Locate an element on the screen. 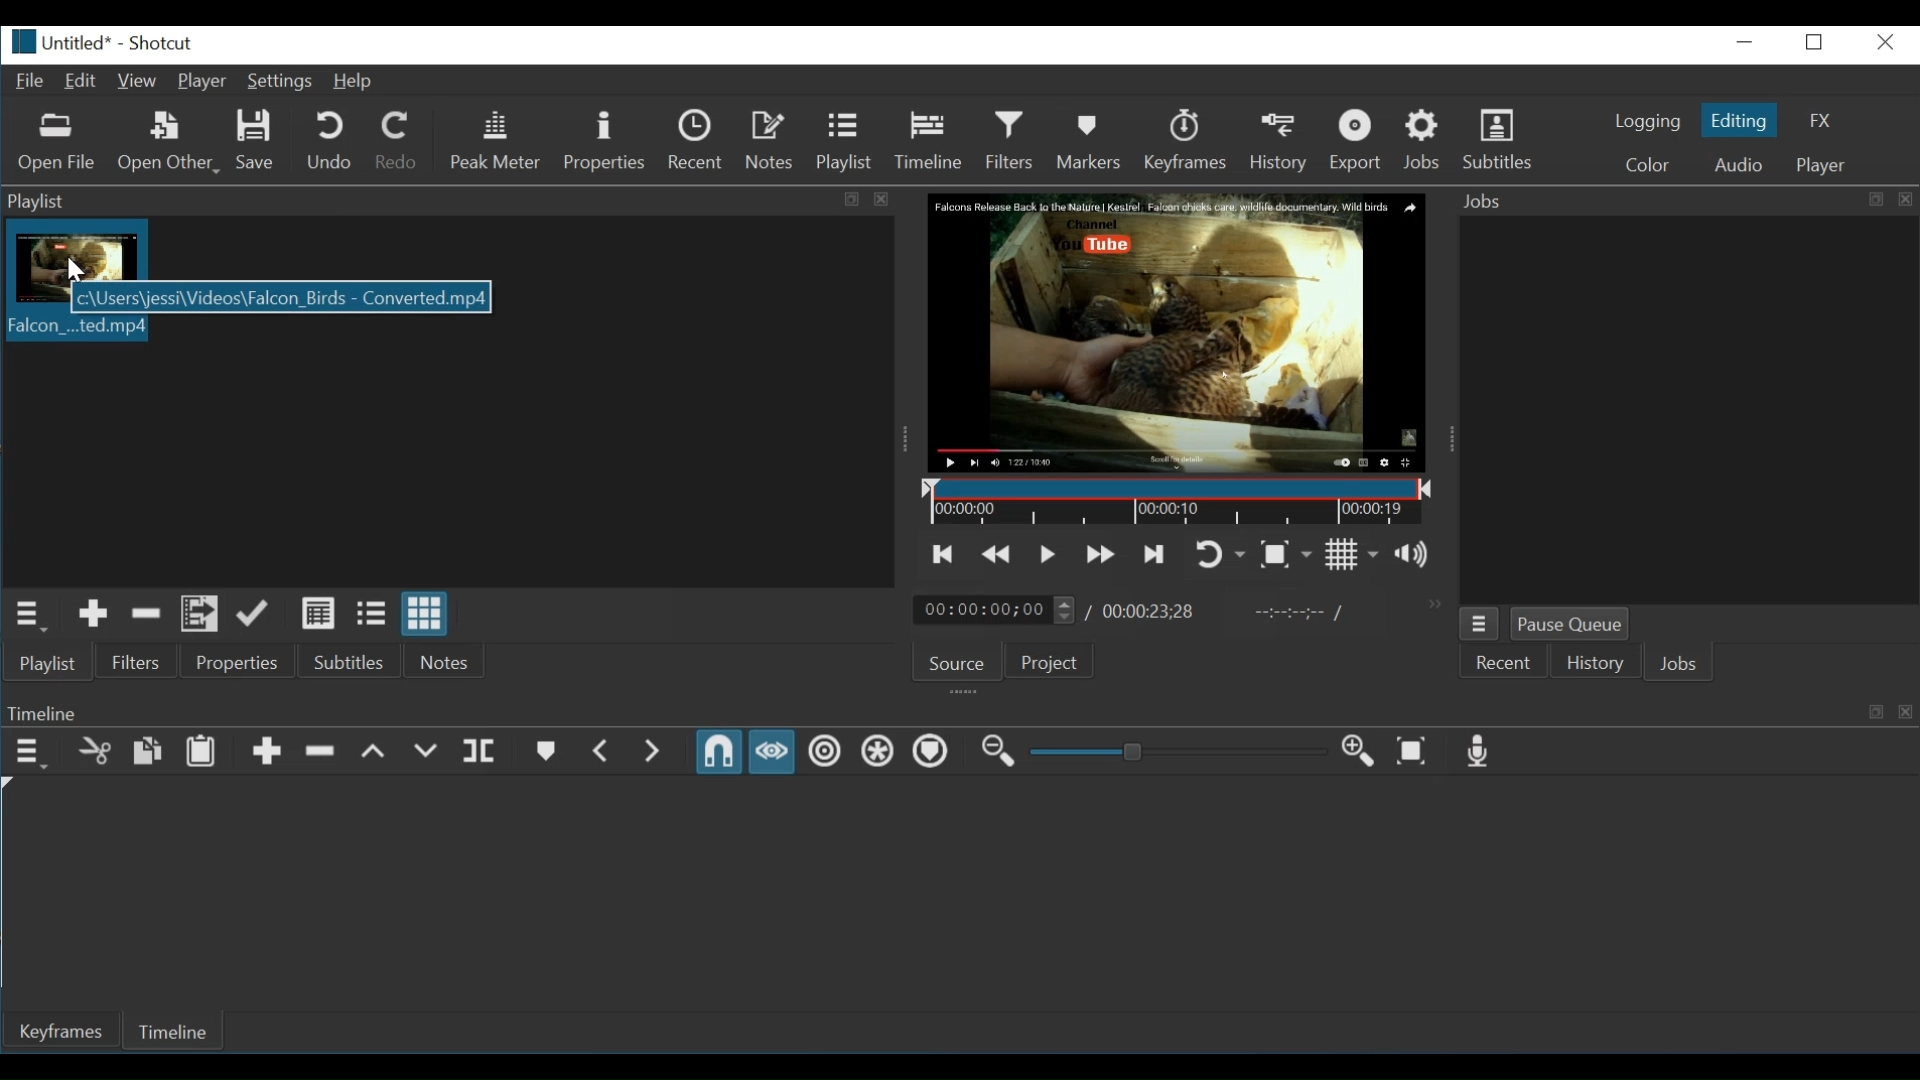 Image resolution: width=1920 pixels, height=1080 pixels. Previous marker is located at coordinates (604, 752).